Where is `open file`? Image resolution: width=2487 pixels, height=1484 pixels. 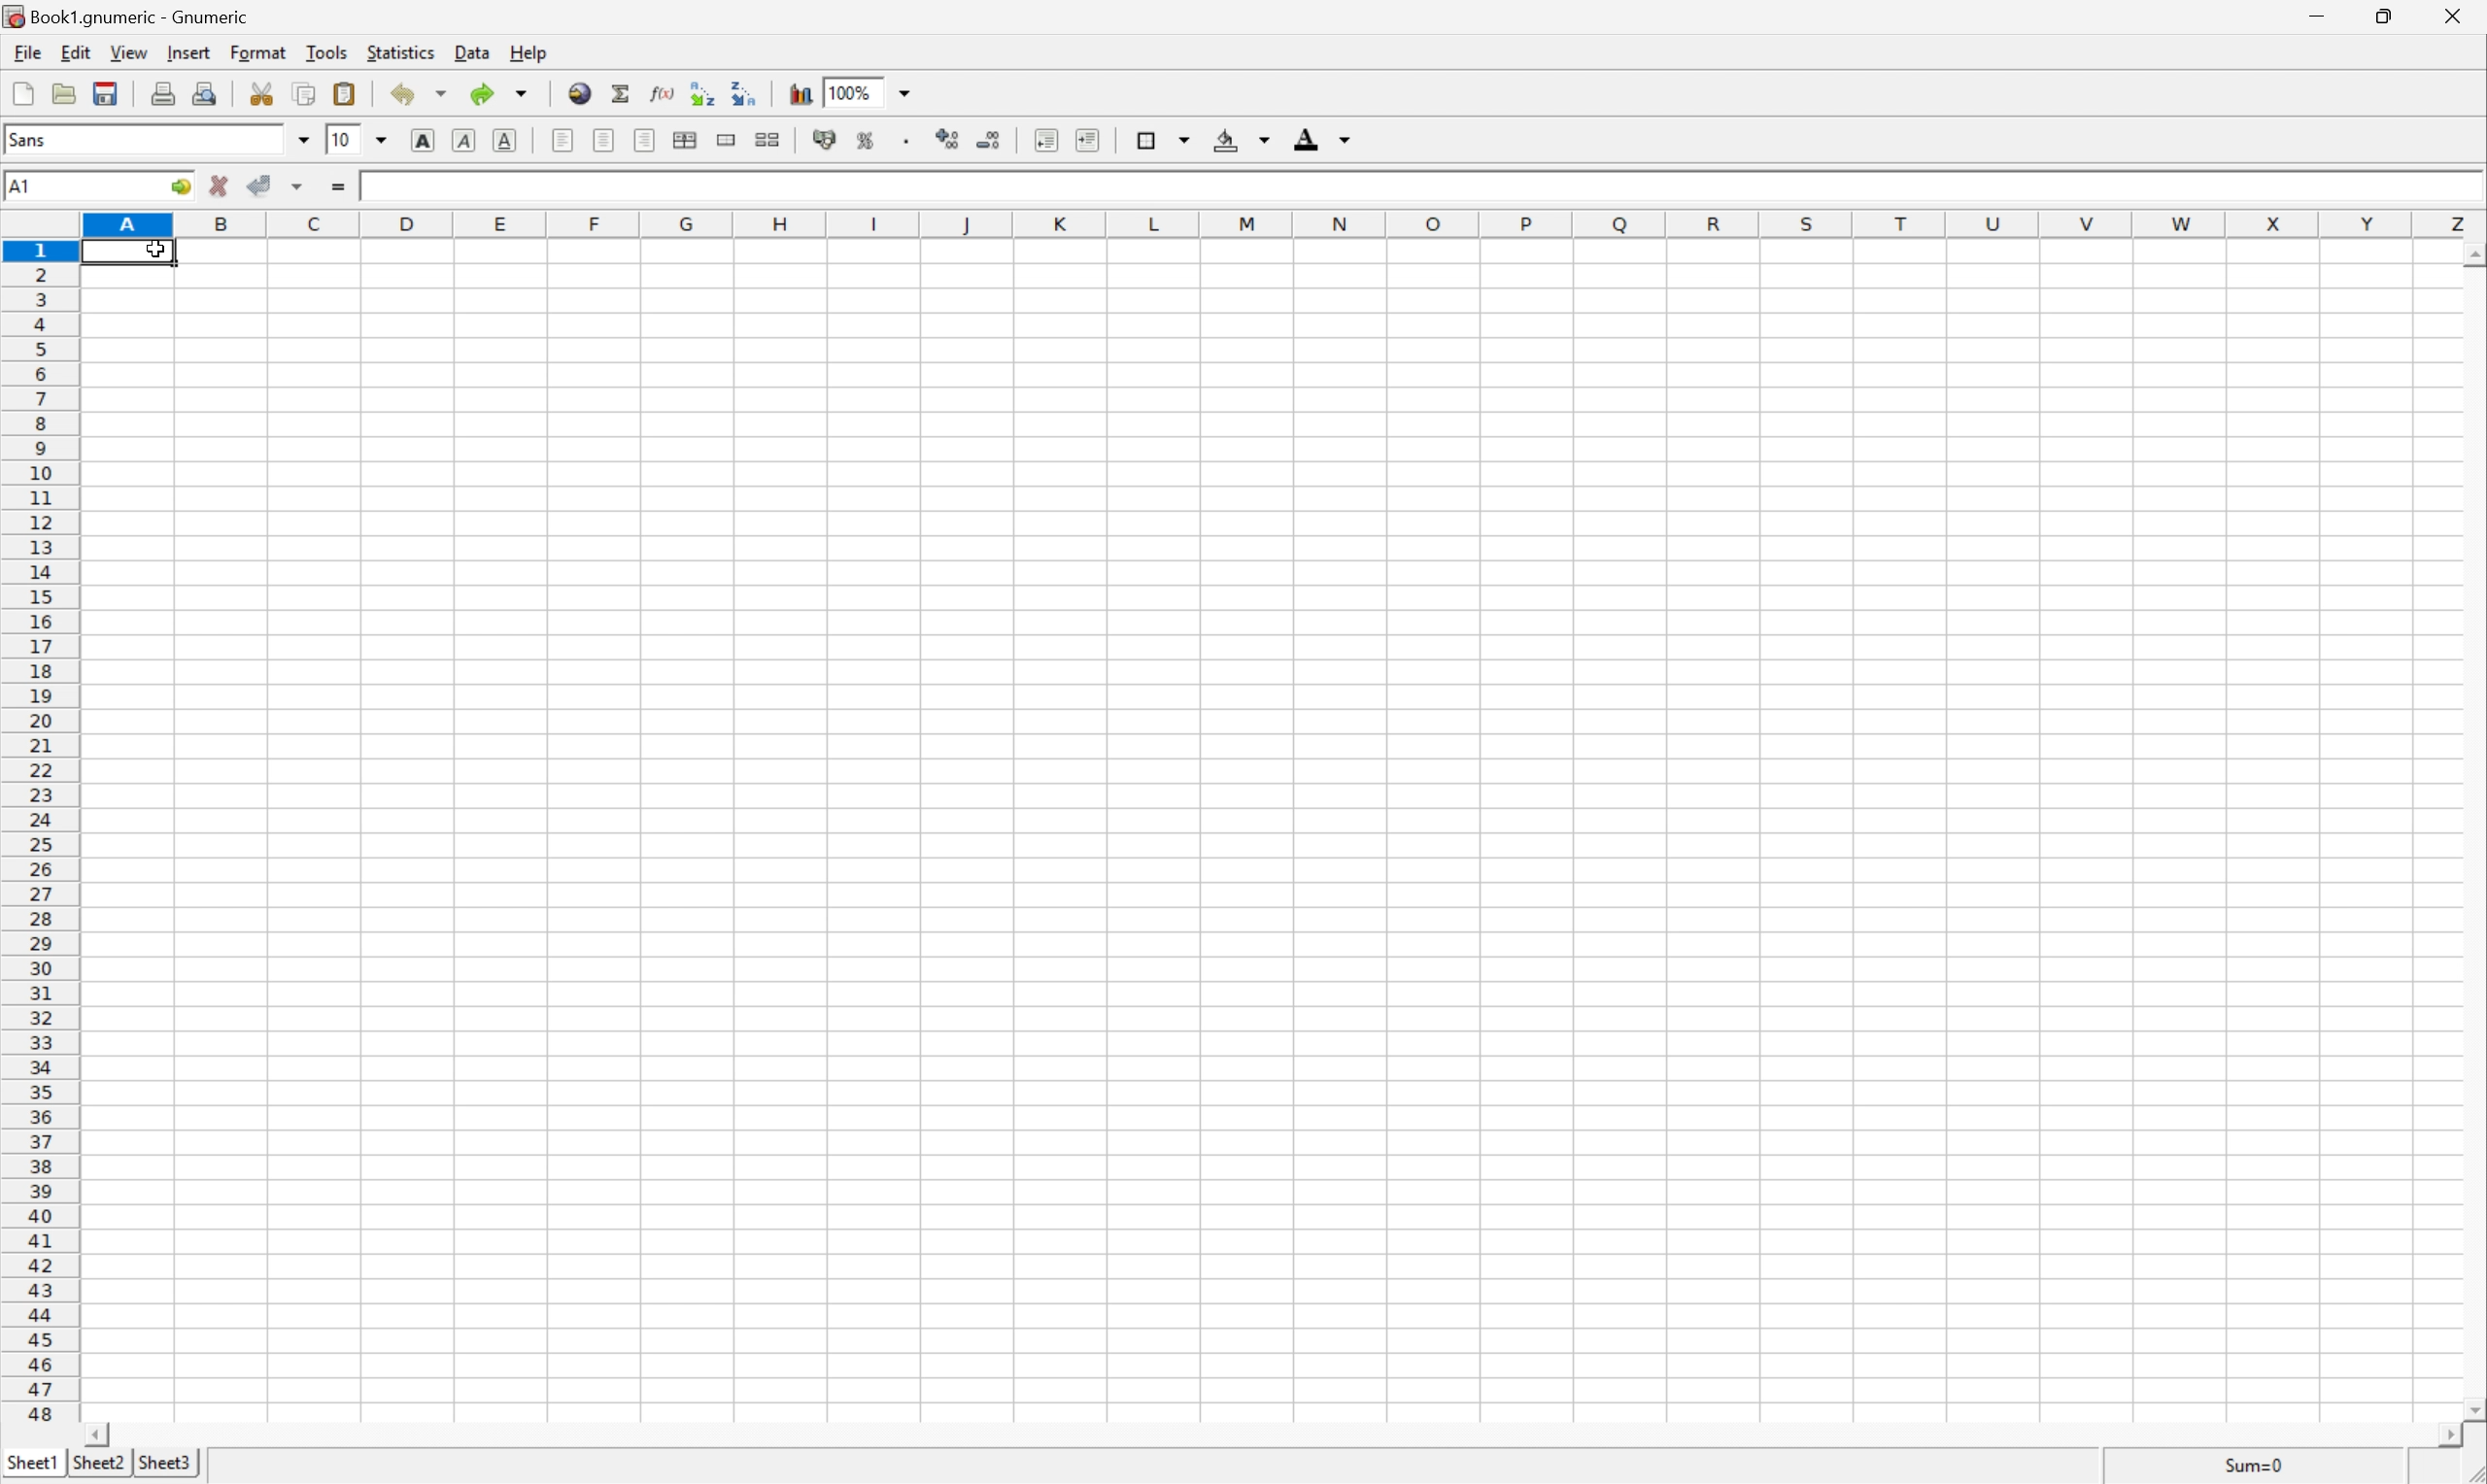 open file is located at coordinates (67, 90).